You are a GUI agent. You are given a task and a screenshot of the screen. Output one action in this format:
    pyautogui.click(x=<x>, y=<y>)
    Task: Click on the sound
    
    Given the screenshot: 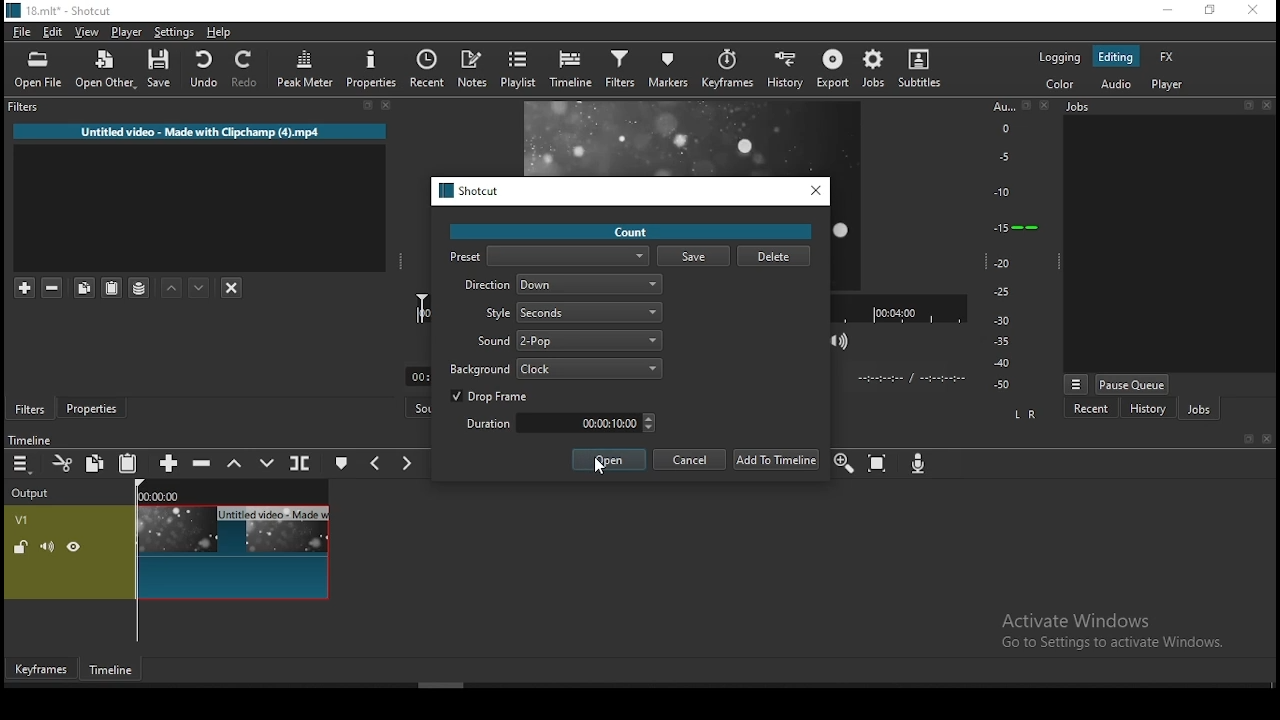 What is the action you would take?
    pyautogui.click(x=567, y=340)
    